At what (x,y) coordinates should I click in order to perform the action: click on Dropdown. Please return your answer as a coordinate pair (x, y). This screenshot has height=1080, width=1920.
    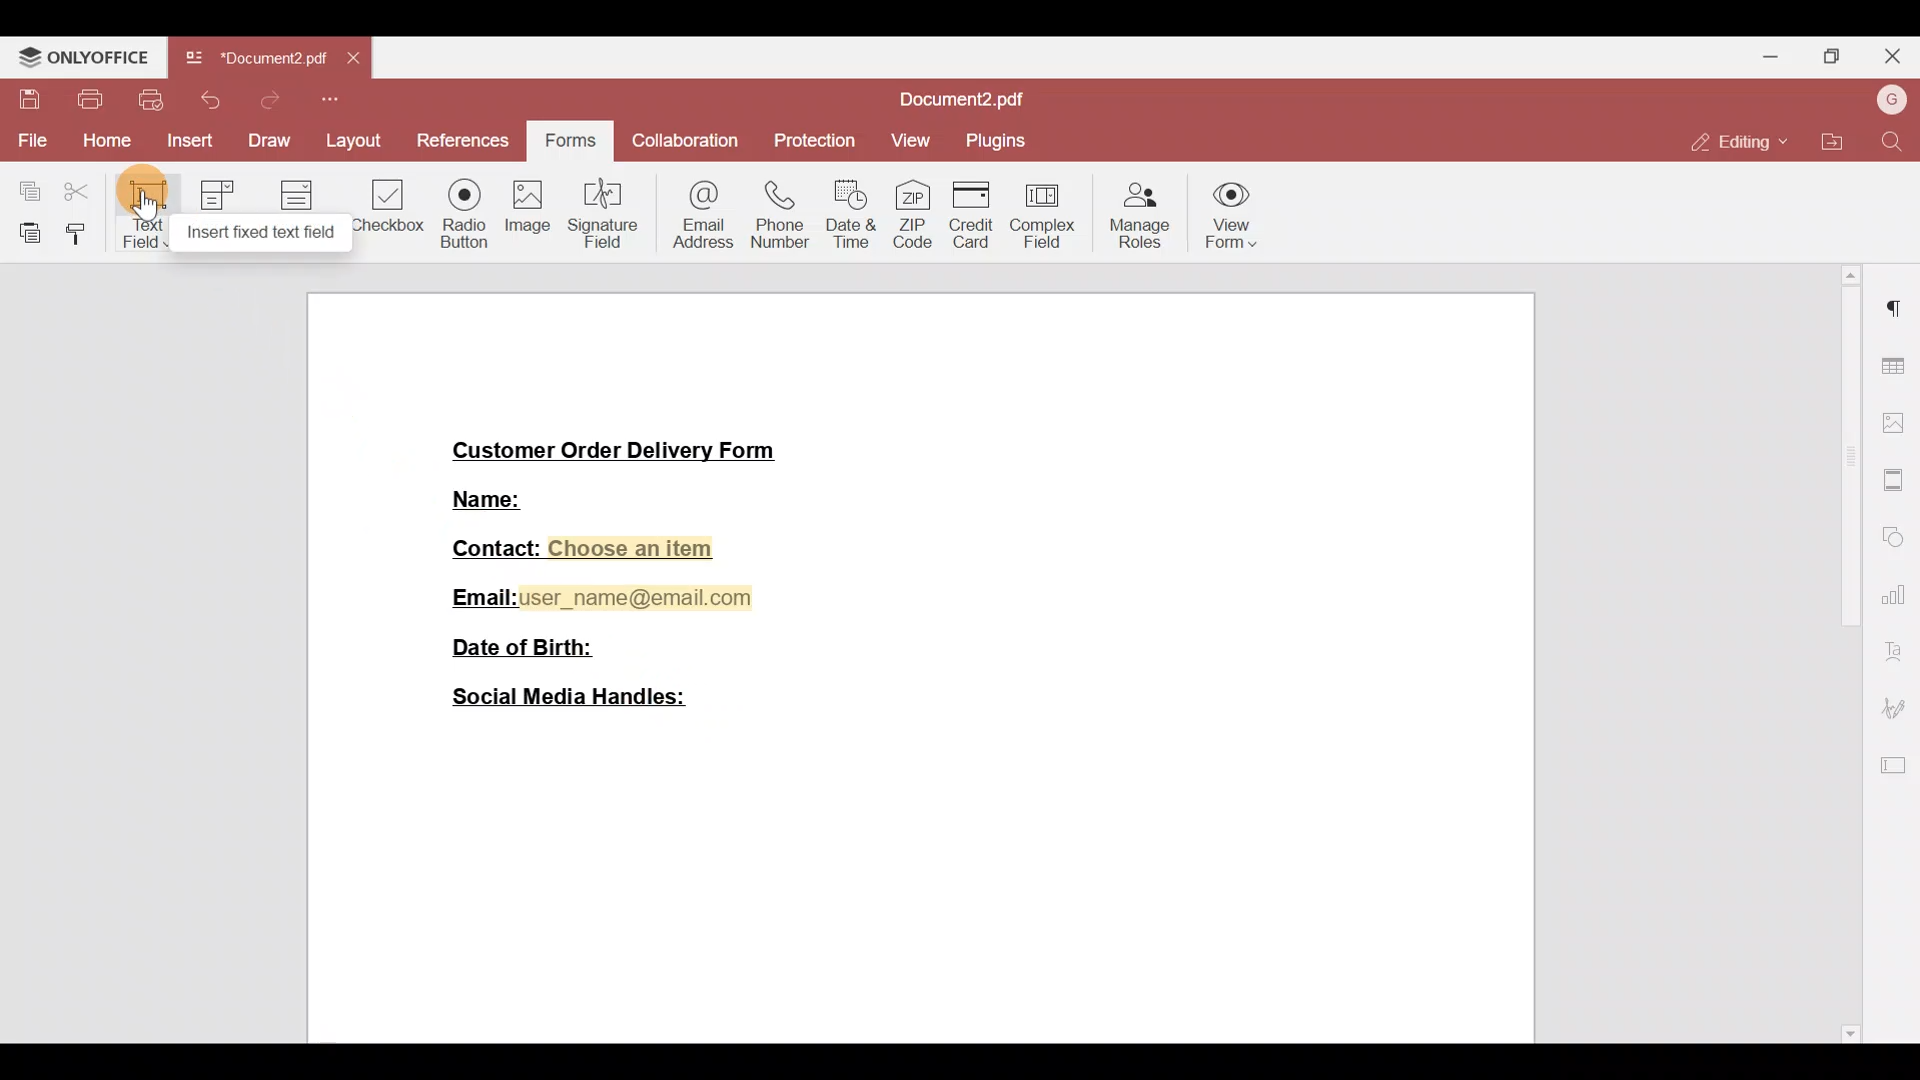
    Looking at the image, I should click on (299, 208).